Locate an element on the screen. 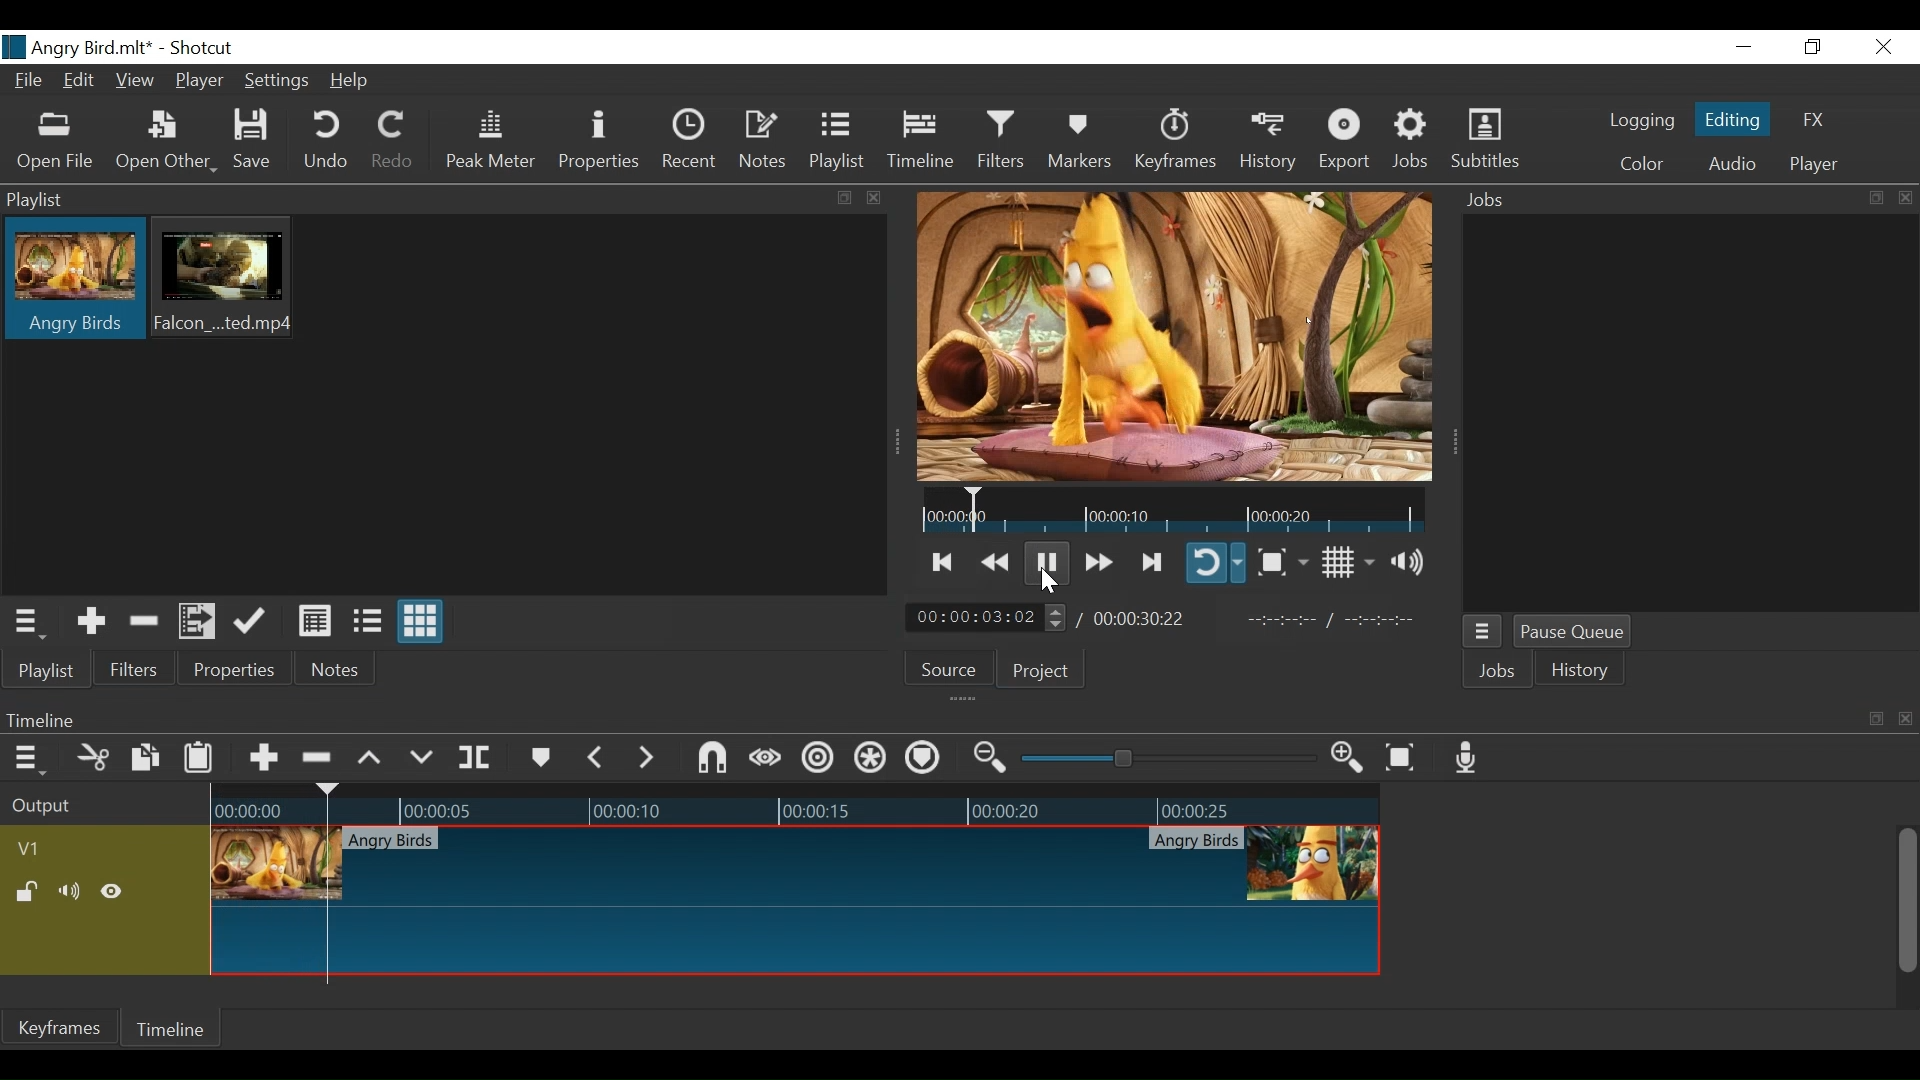 The image size is (1920, 1080). Toggle display grid on player is located at coordinates (1346, 563).